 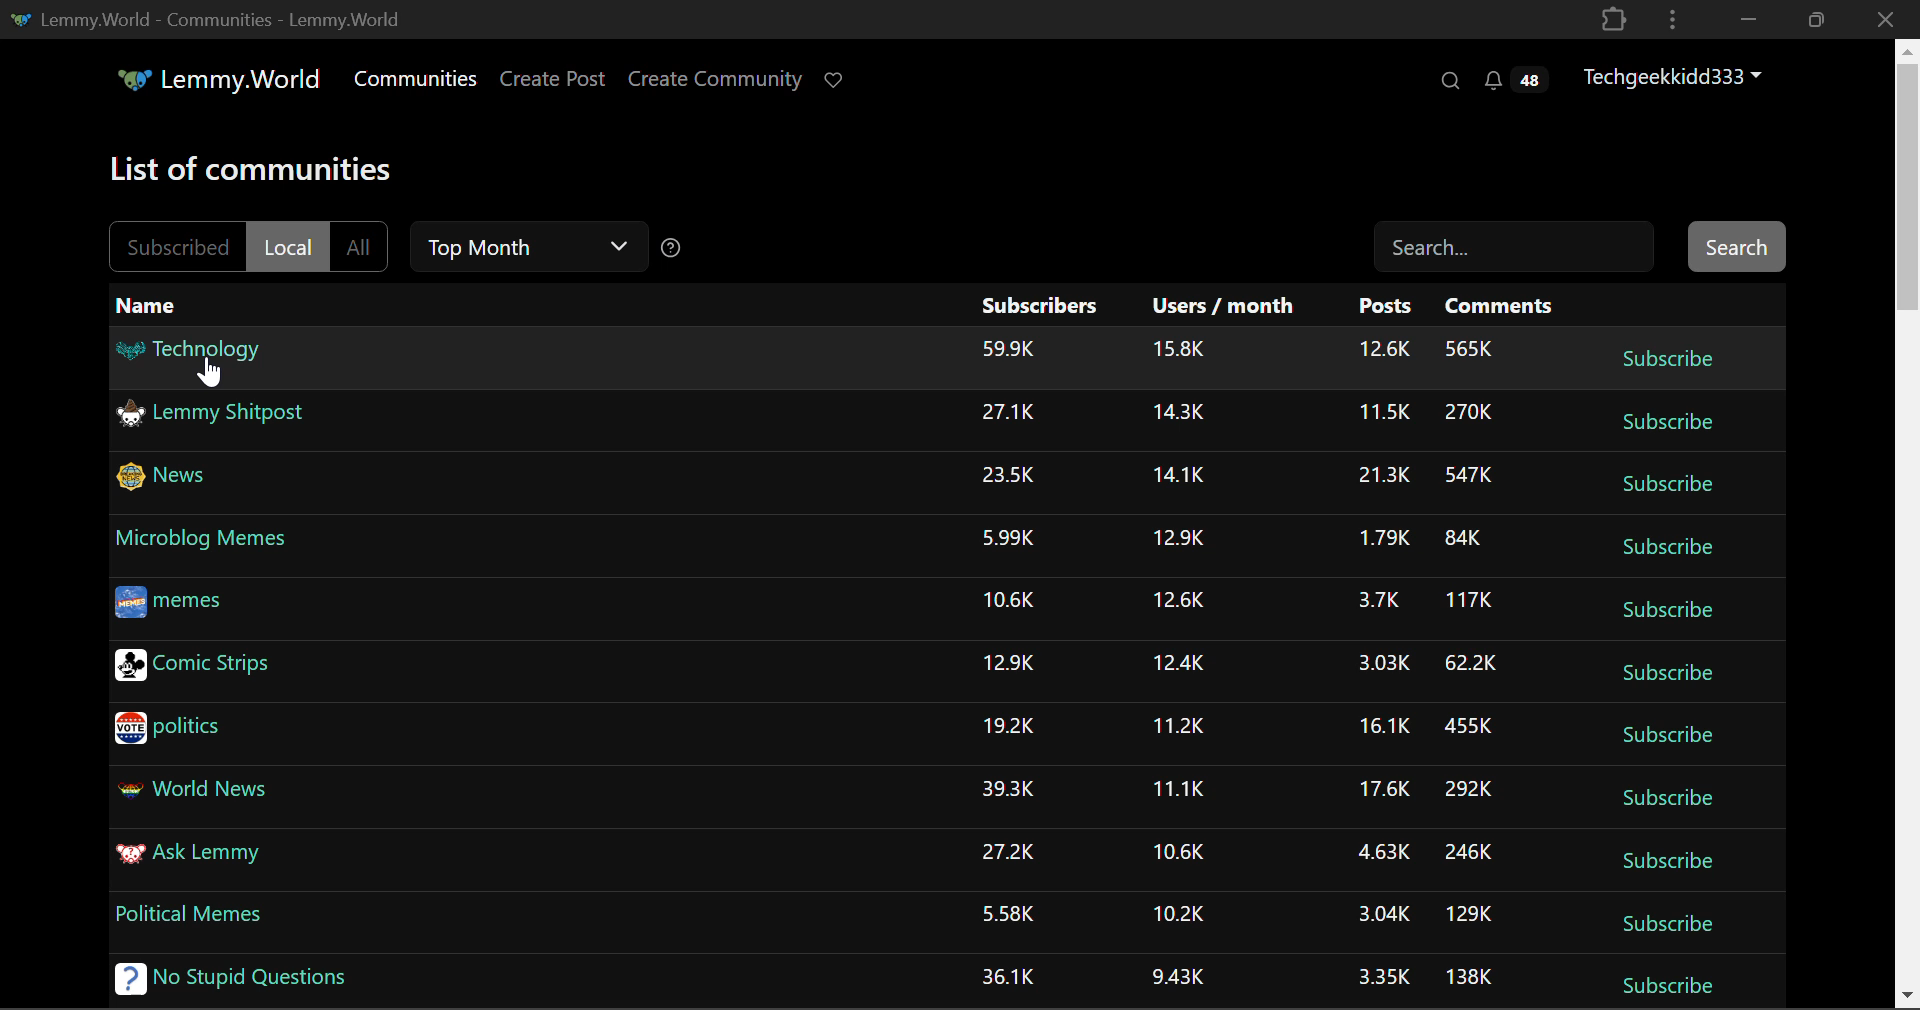 What do you see at coordinates (226, 983) in the screenshot?
I see `No Stupid Questions Community Link` at bounding box center [226, 983].